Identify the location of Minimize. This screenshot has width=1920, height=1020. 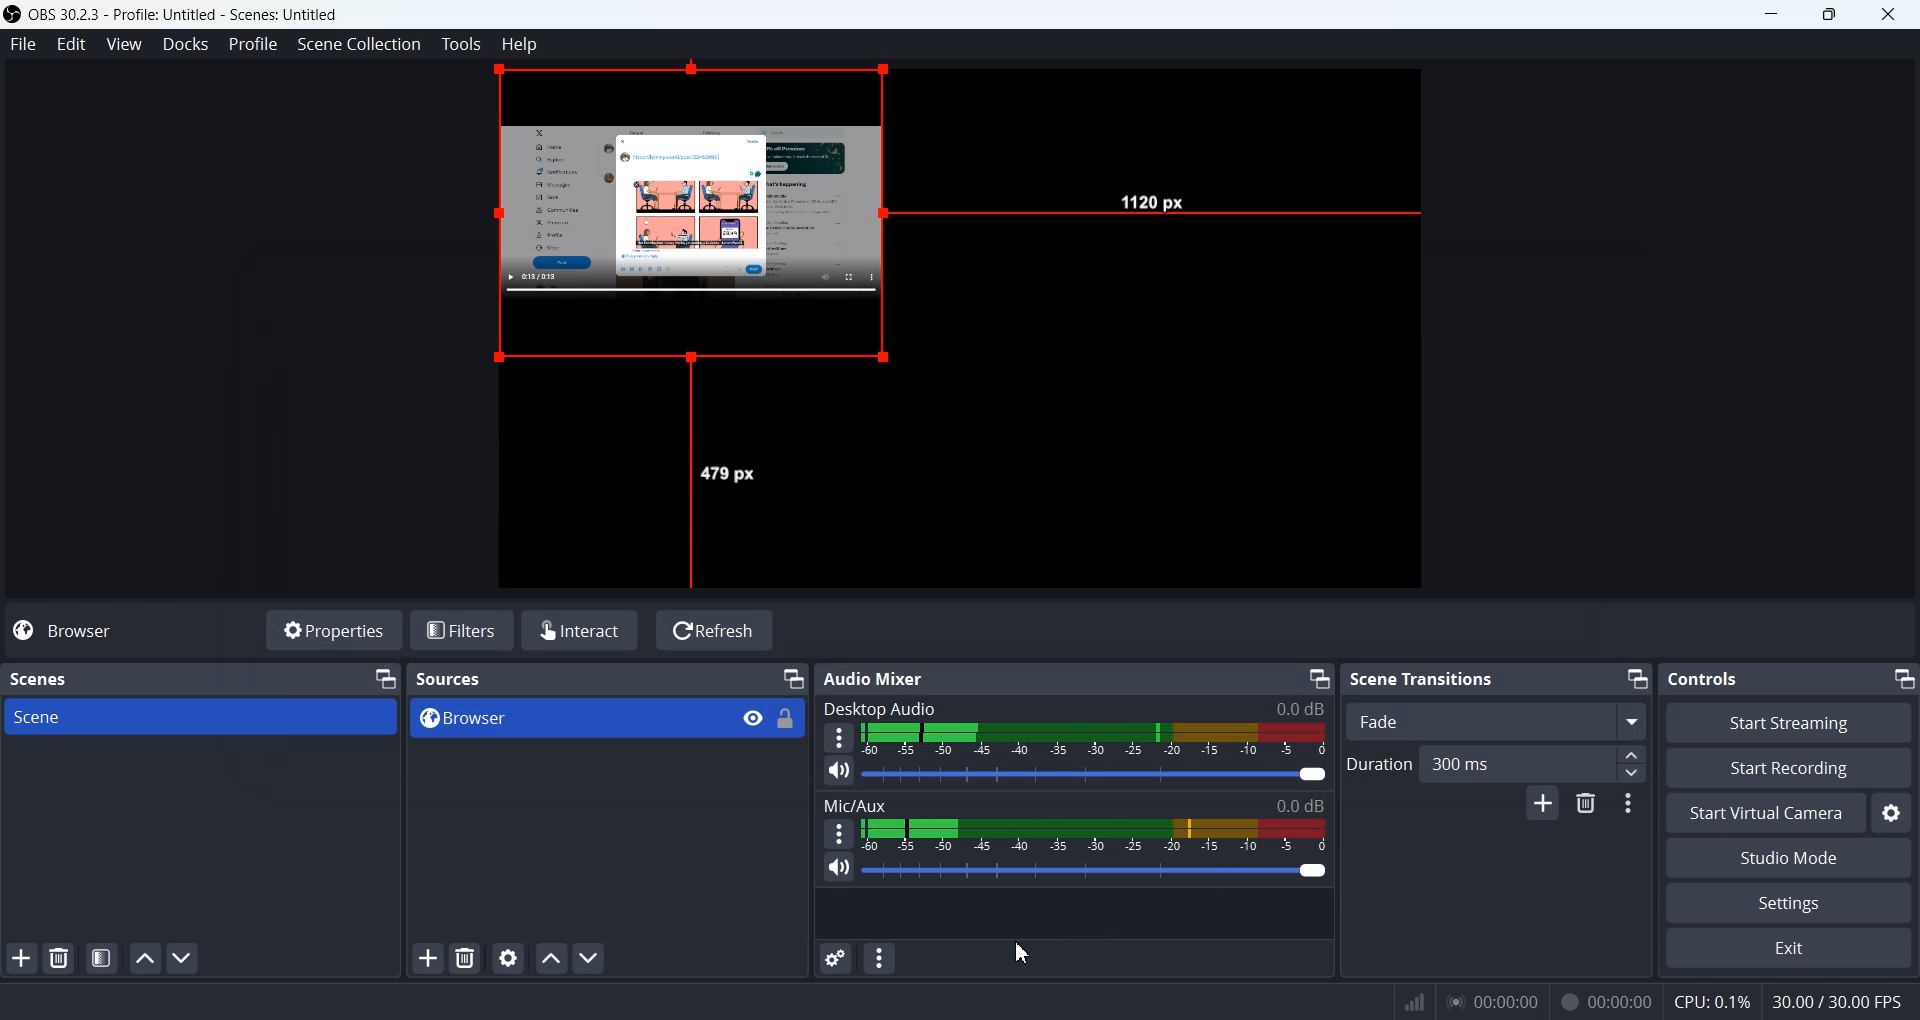
(1318, 679).